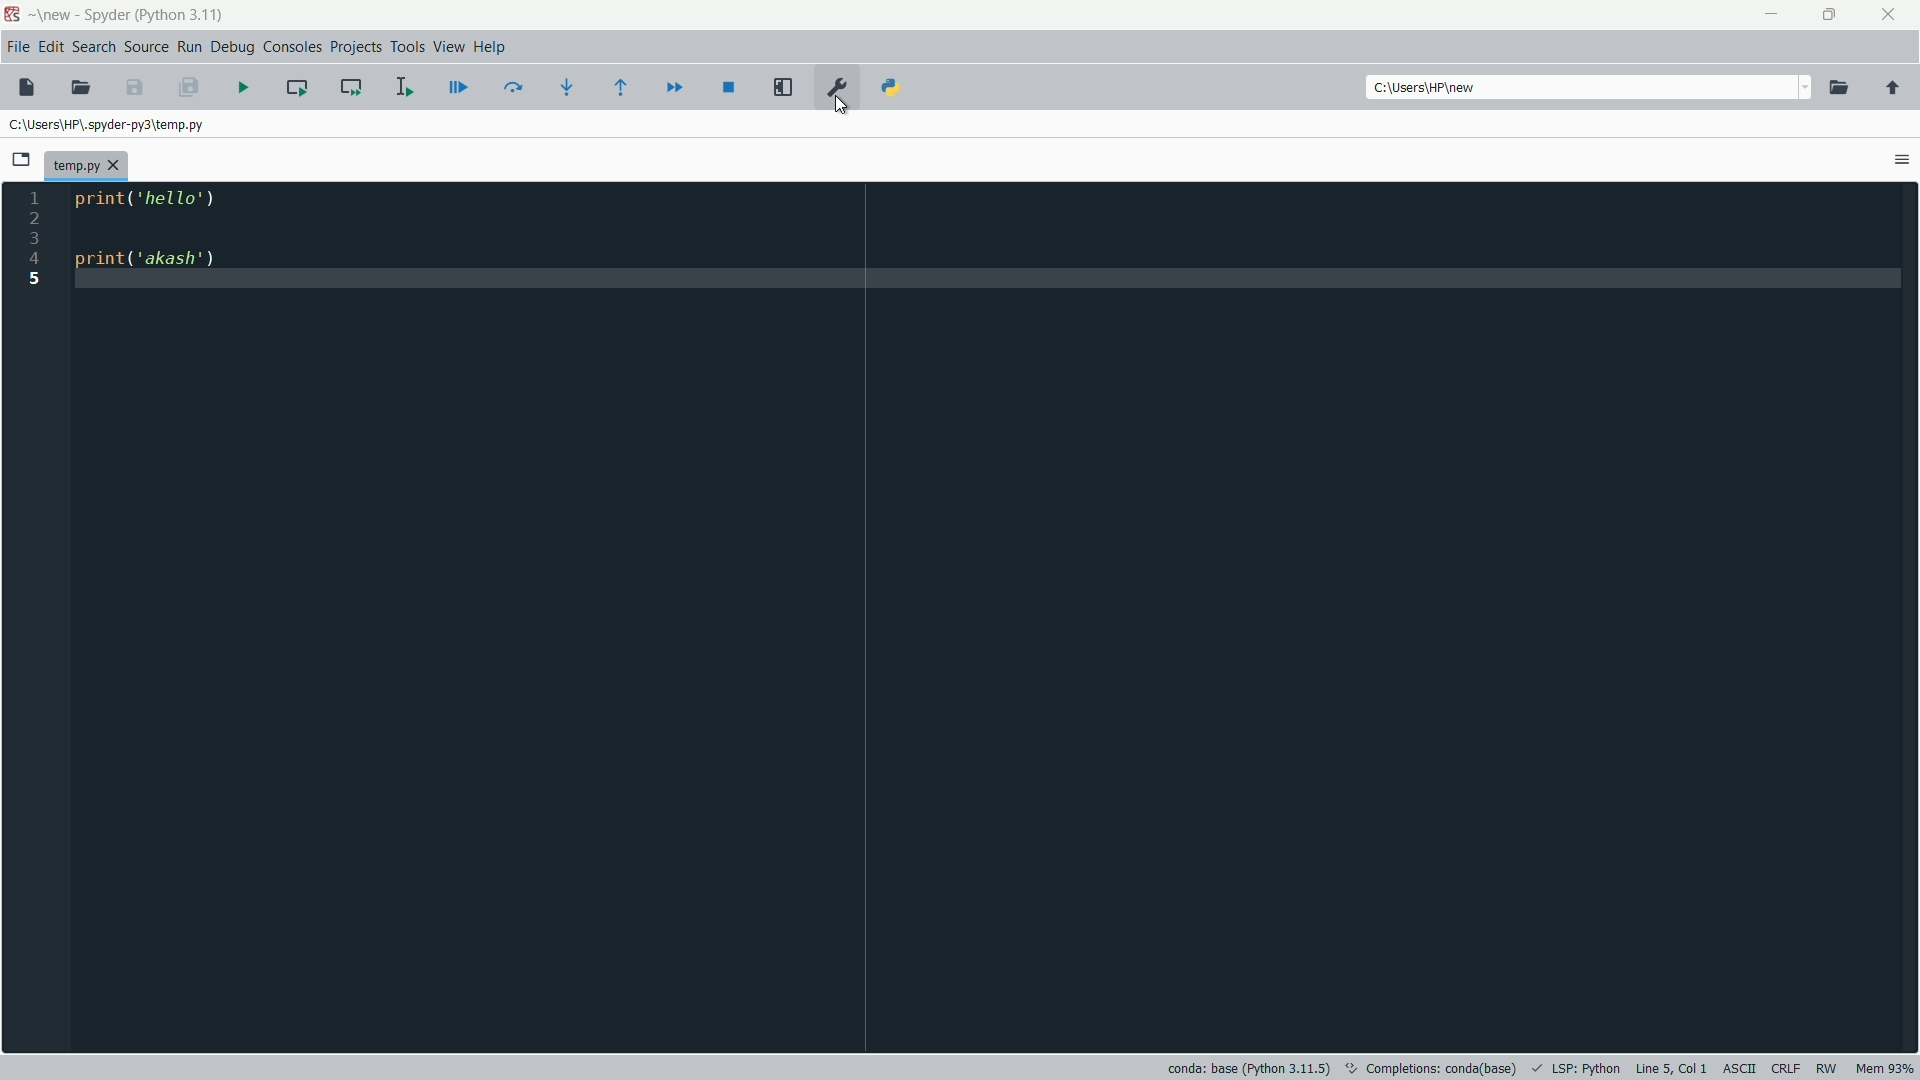  What do you see at coordinates (891, 88) in the screenshot?
I see `python path manager` at bounding box center [891, 88].